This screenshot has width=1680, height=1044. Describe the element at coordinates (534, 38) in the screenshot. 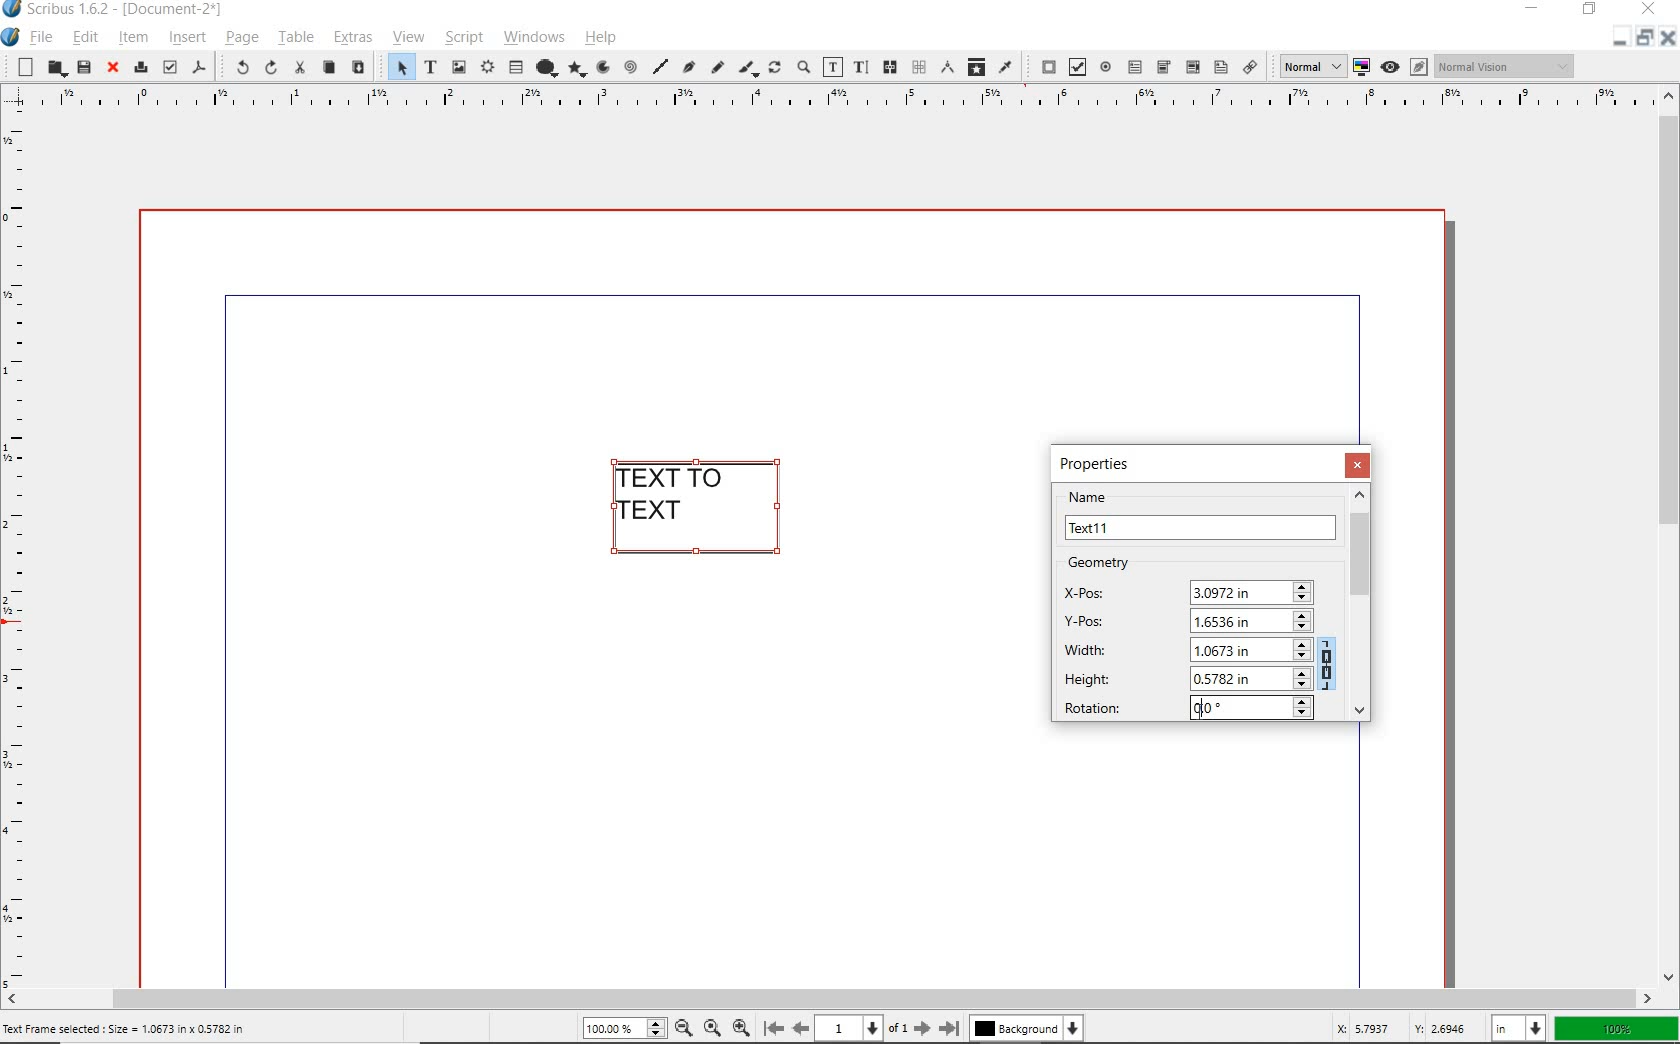

I see `windows` at that location.